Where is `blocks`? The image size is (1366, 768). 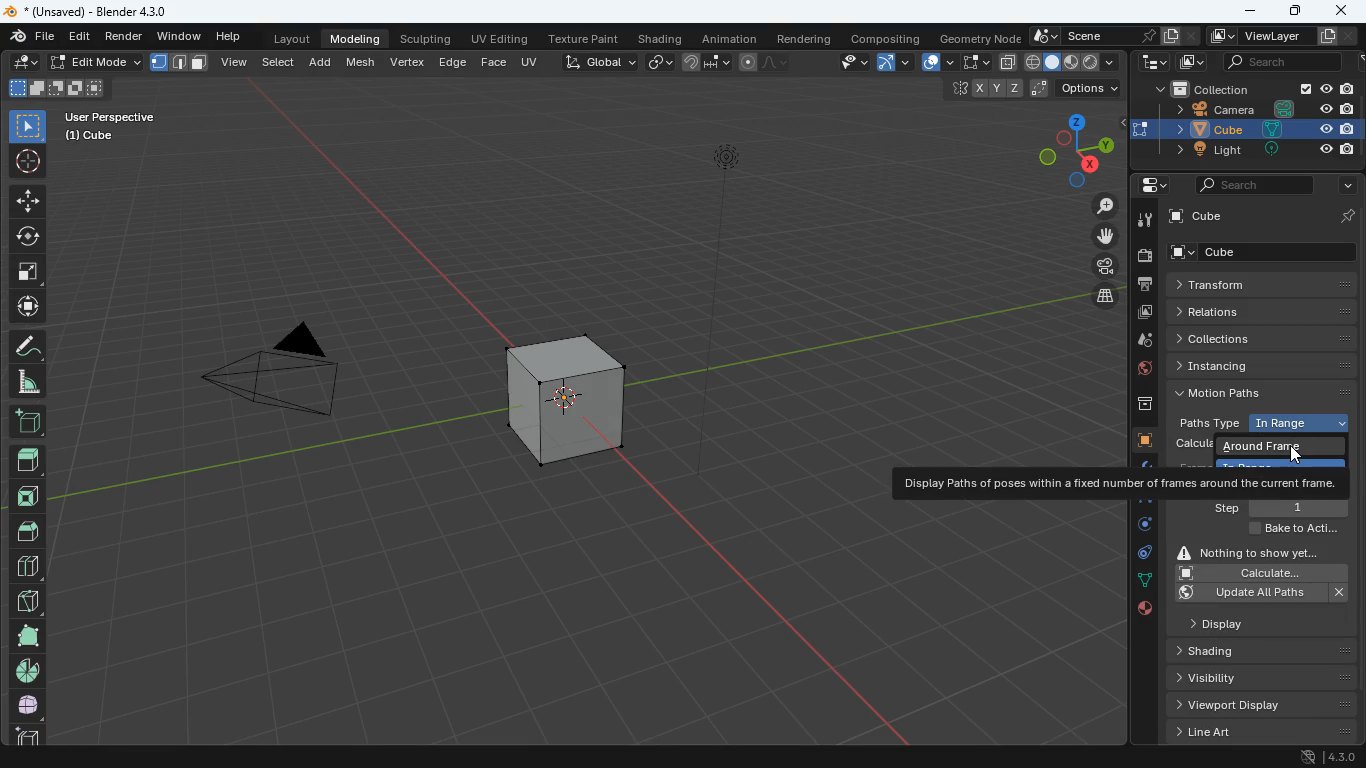 blocks is located at coordinates (26, 568).